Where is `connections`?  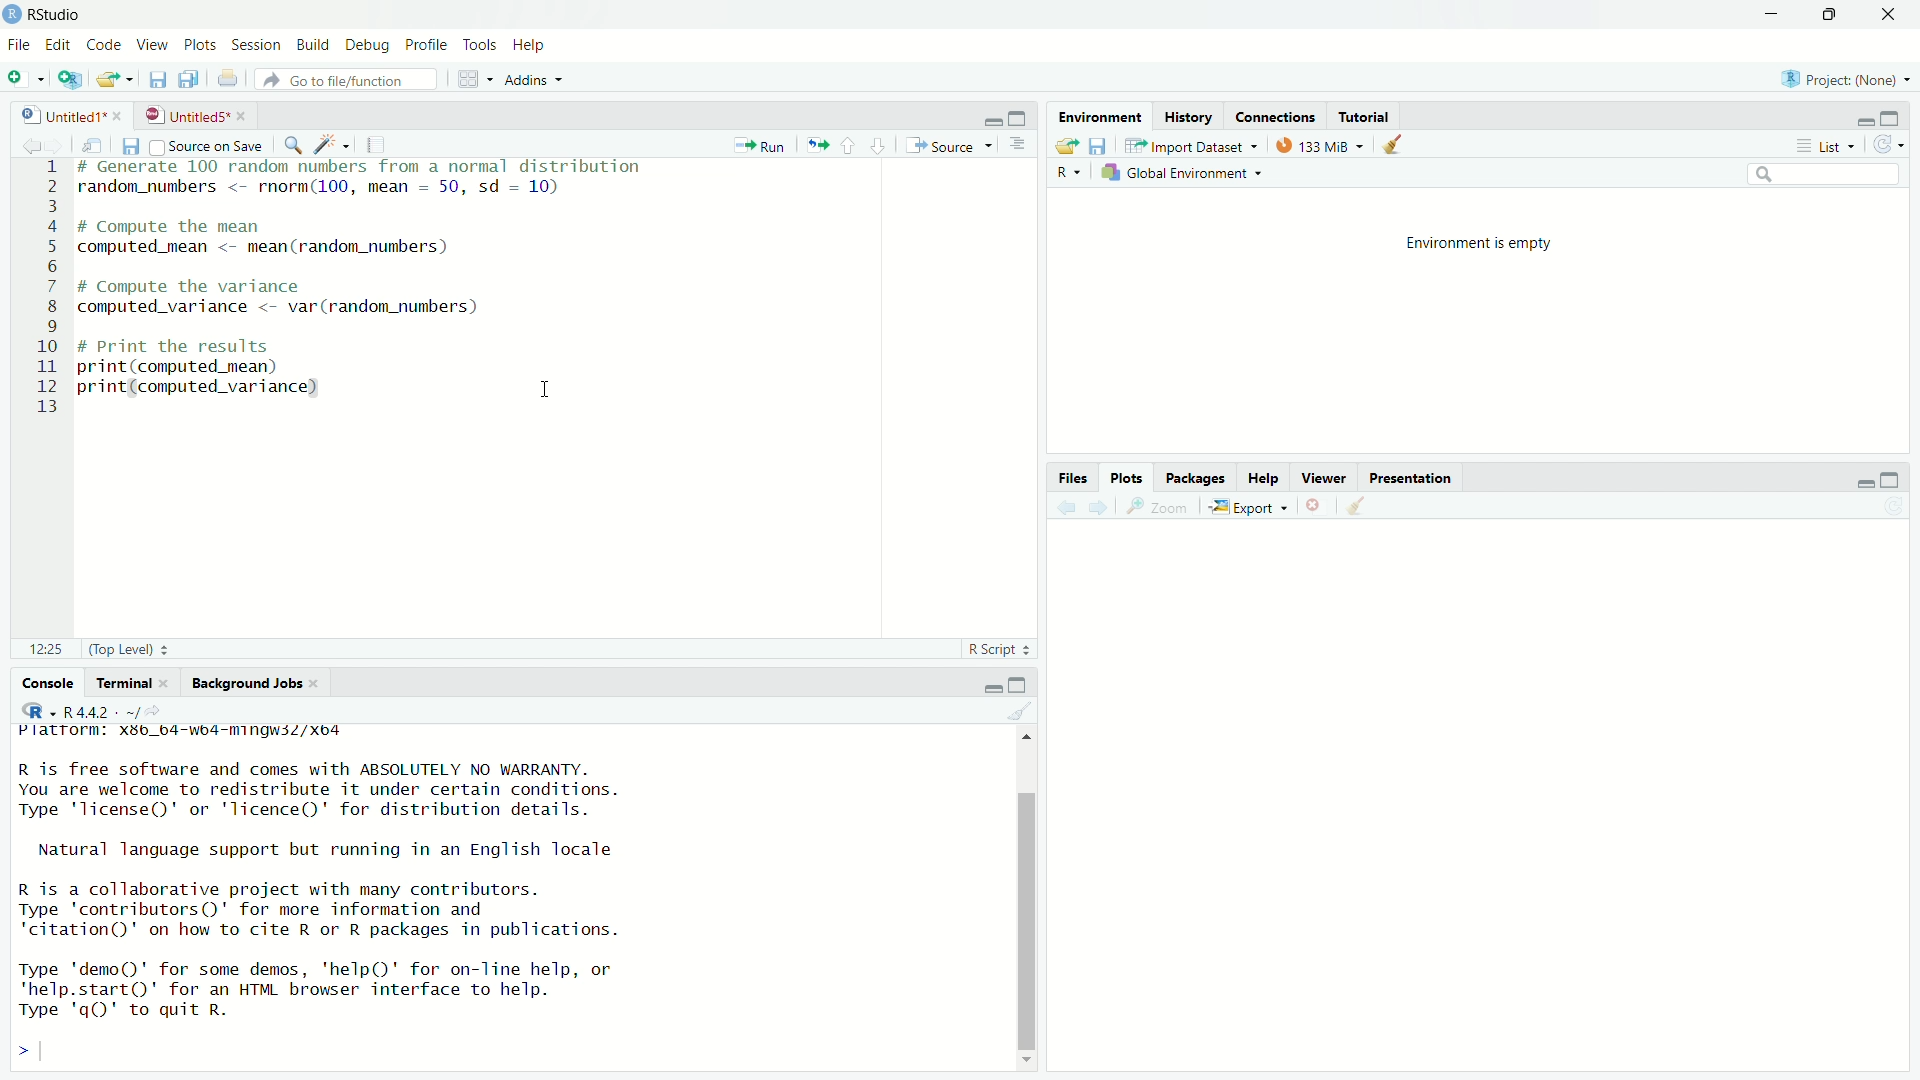
connections is located at coordinates (1275, 118).